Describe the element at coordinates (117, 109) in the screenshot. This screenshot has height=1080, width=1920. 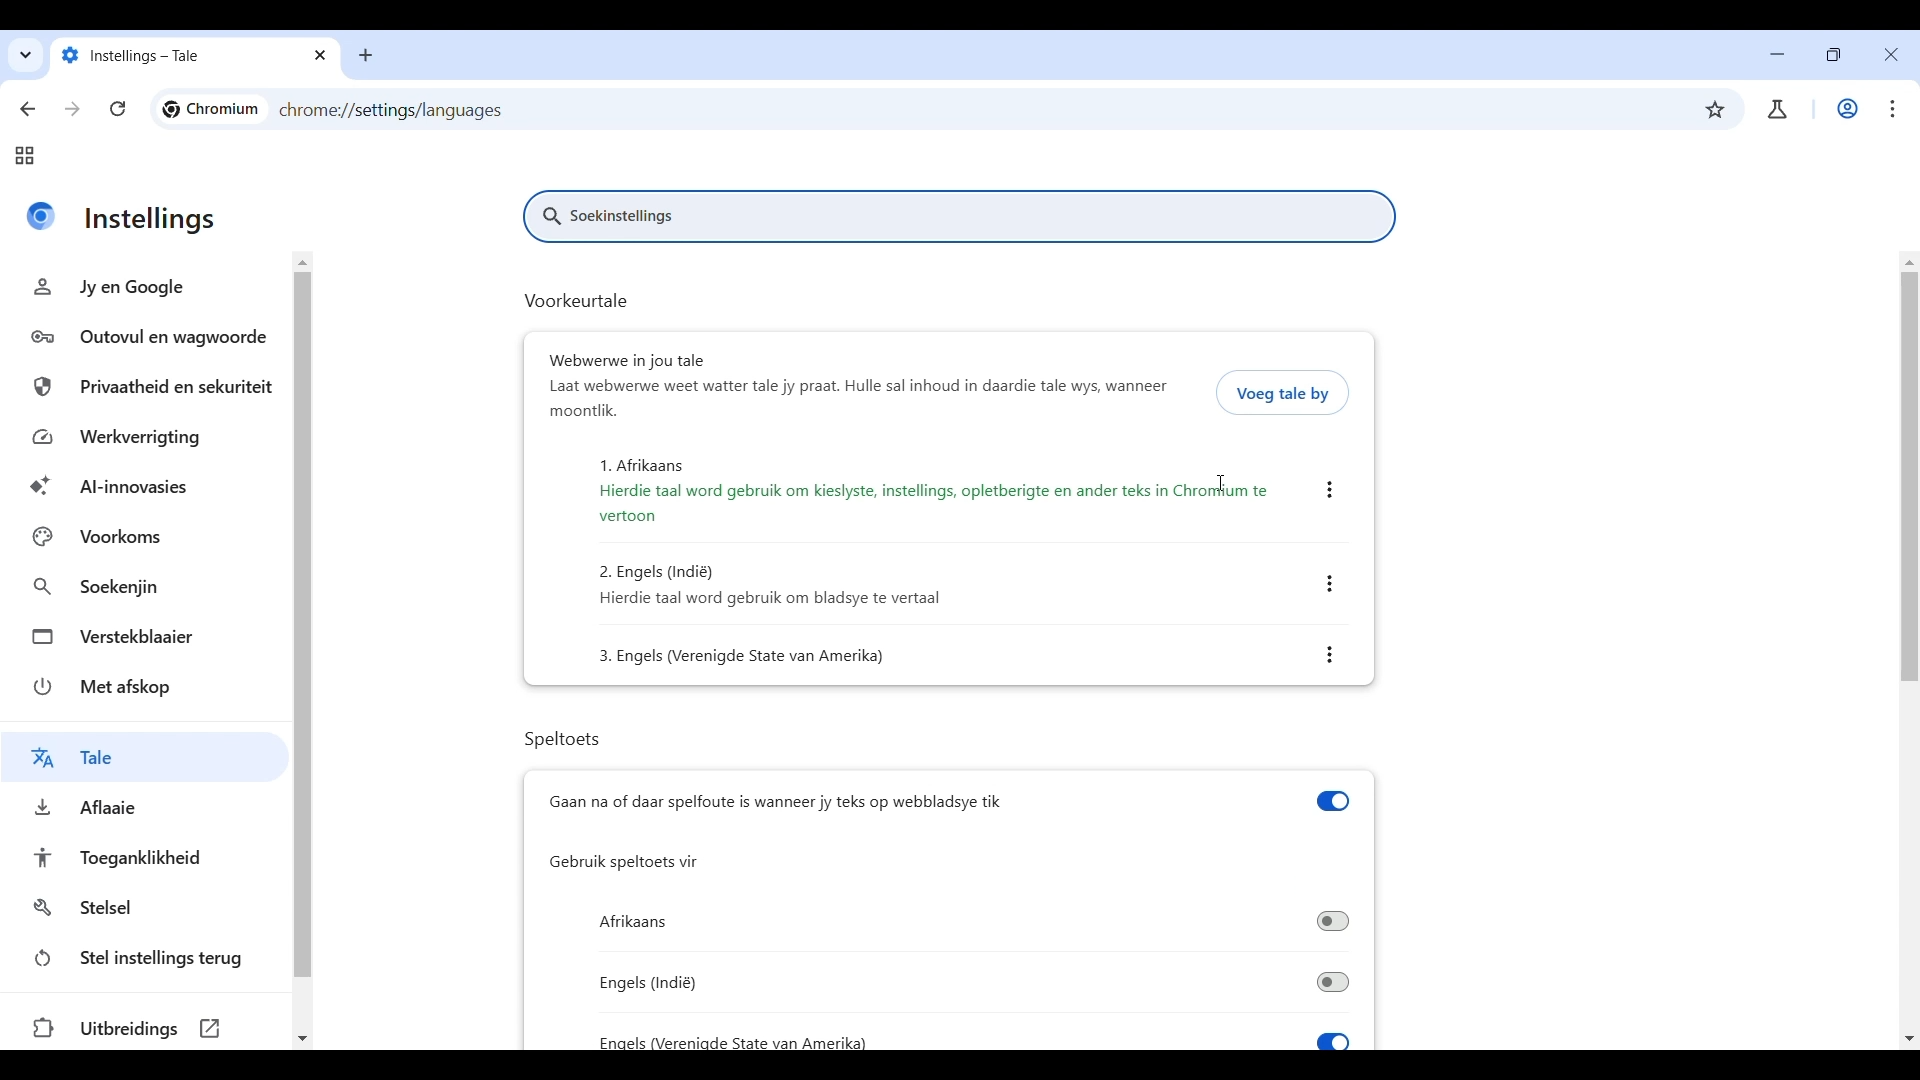
I see `Reload page` at that location.